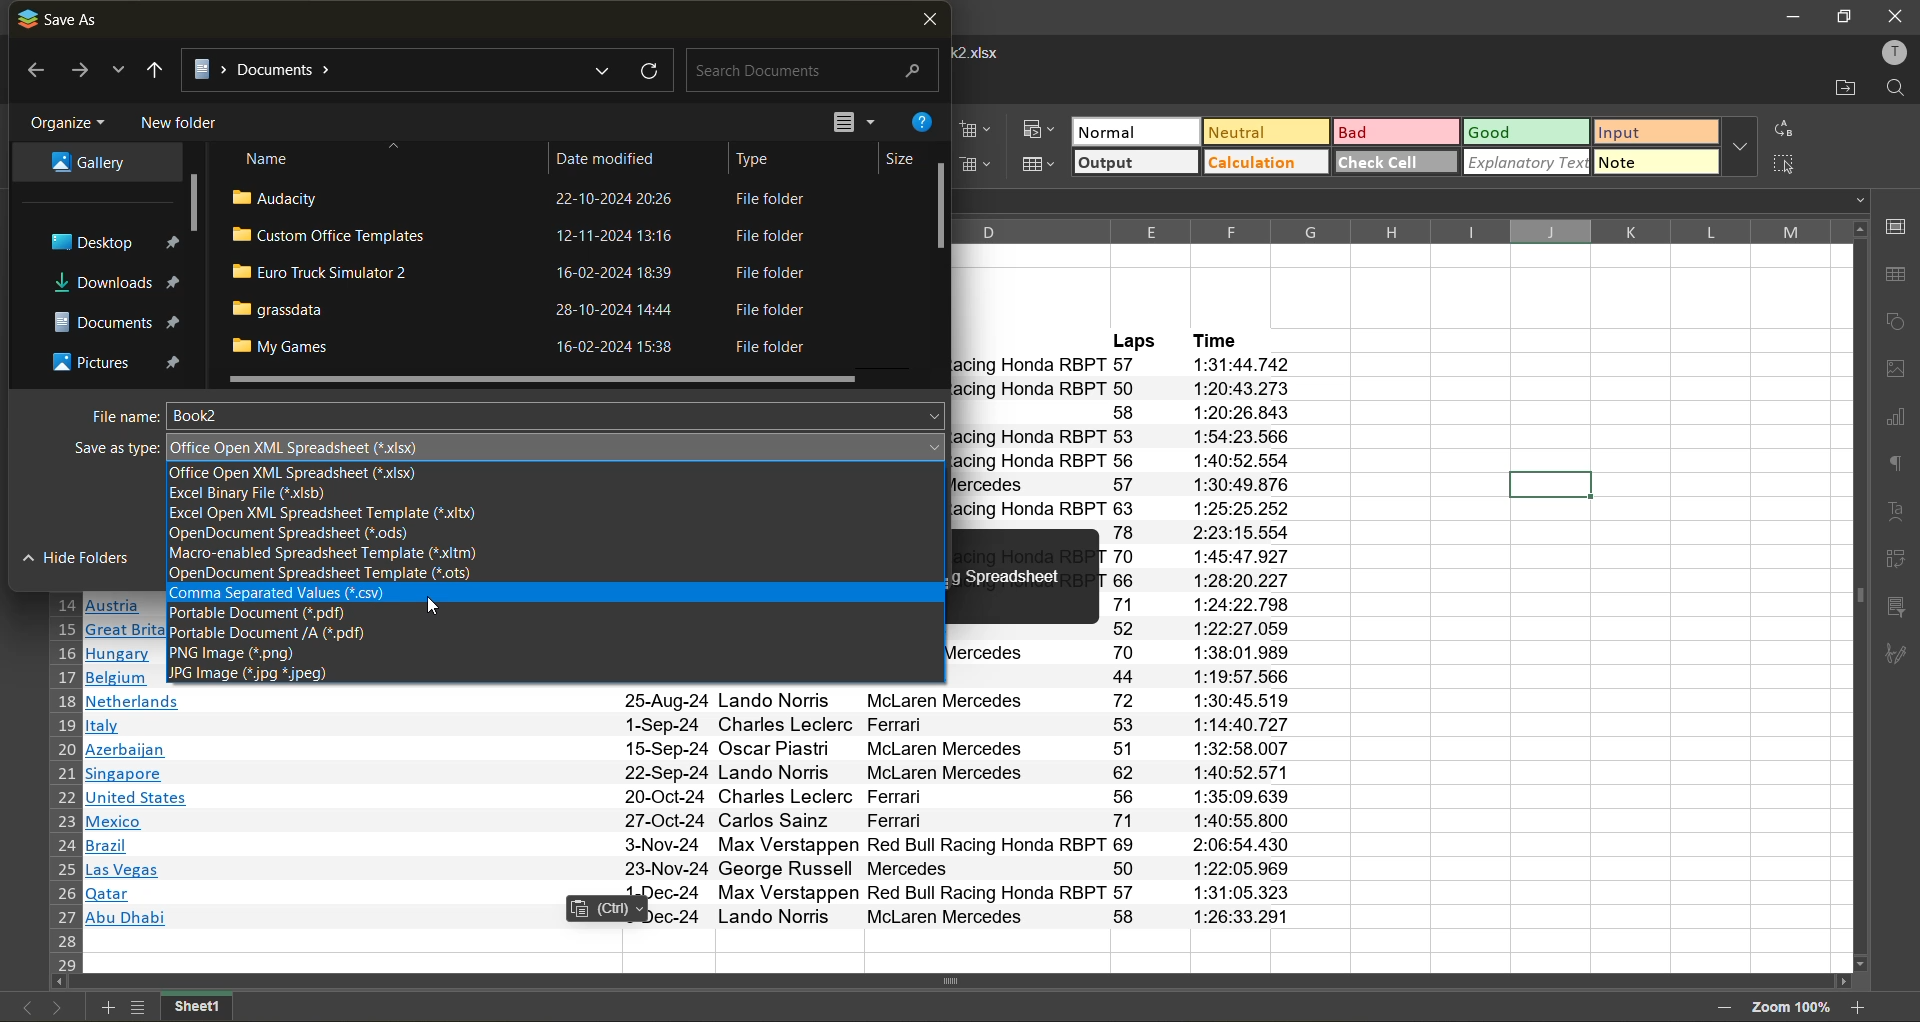 This screenshot has width=1920, height=1022. I want to click on vertical scroll bar, so click(942, 207).